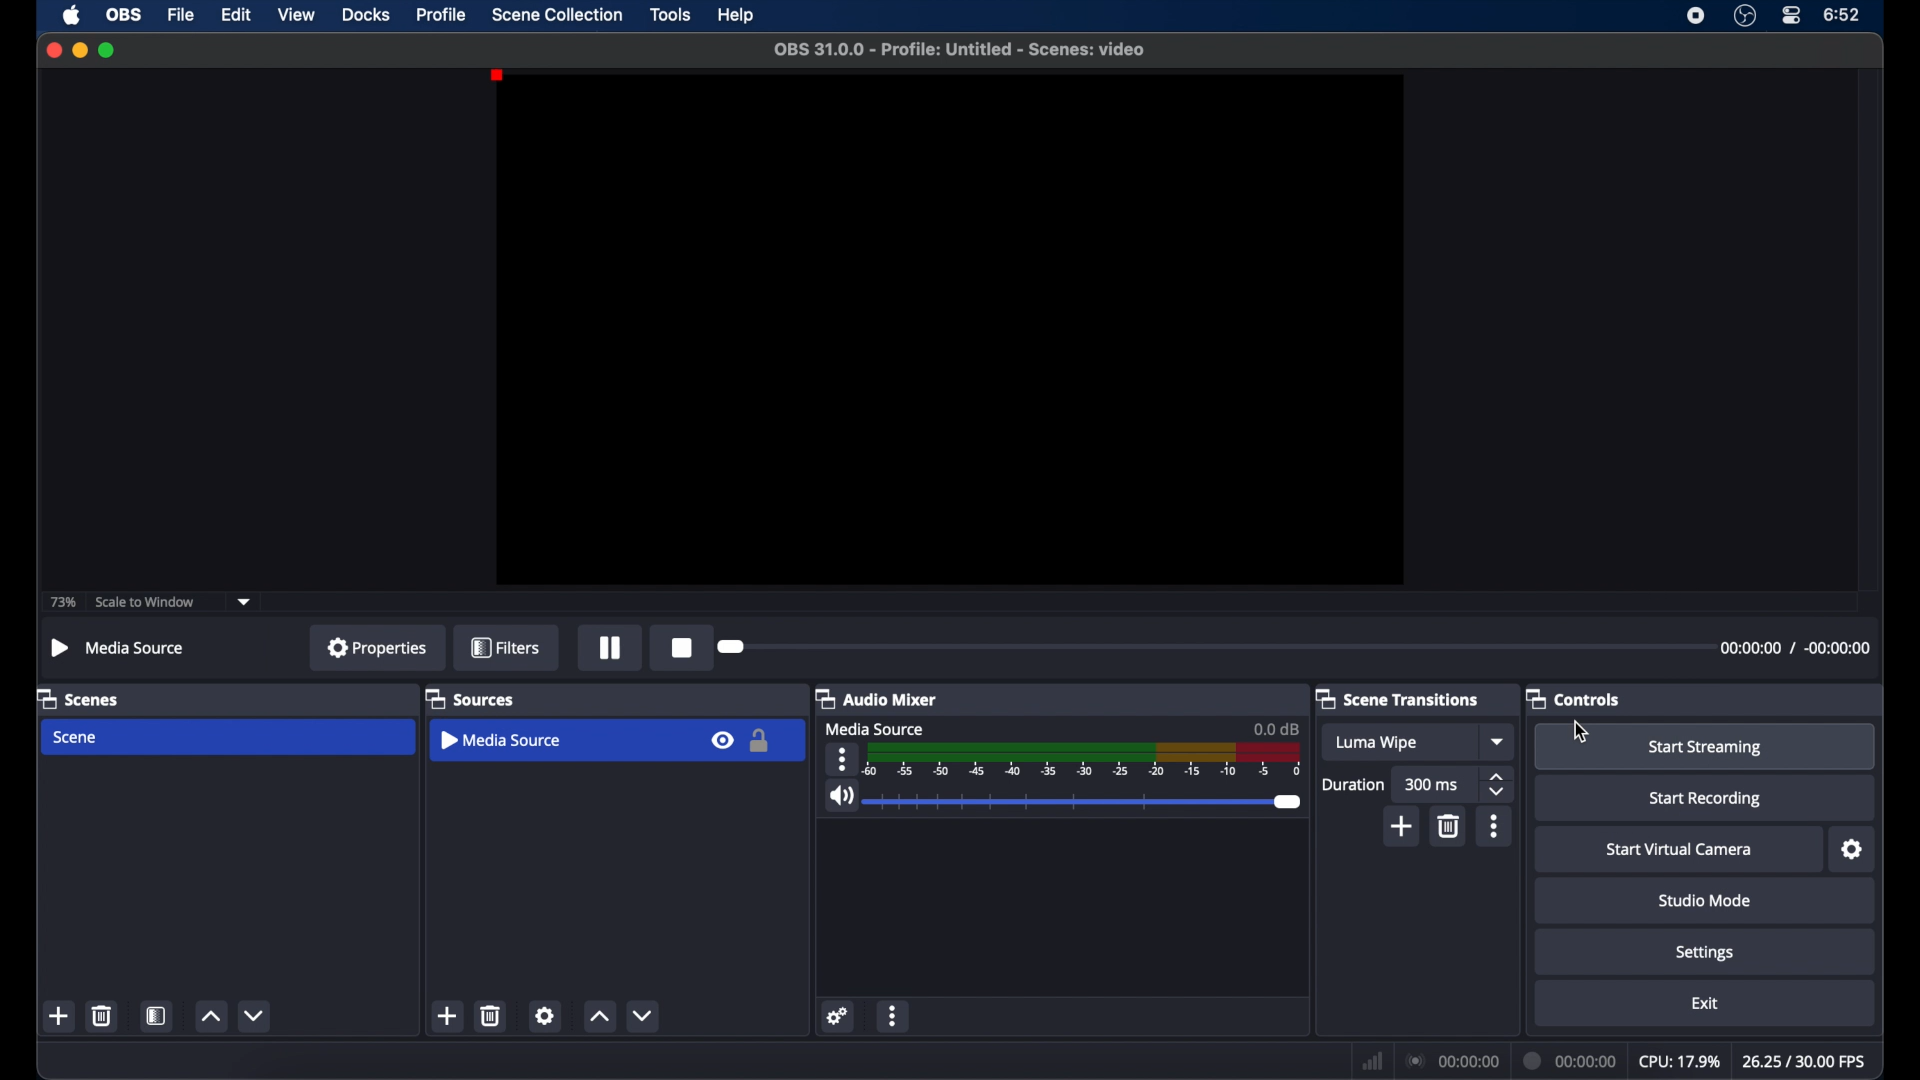  What do you see at coordinates (53, 49) in the screenshot?
I see `close` at bounding box center [53, 49].